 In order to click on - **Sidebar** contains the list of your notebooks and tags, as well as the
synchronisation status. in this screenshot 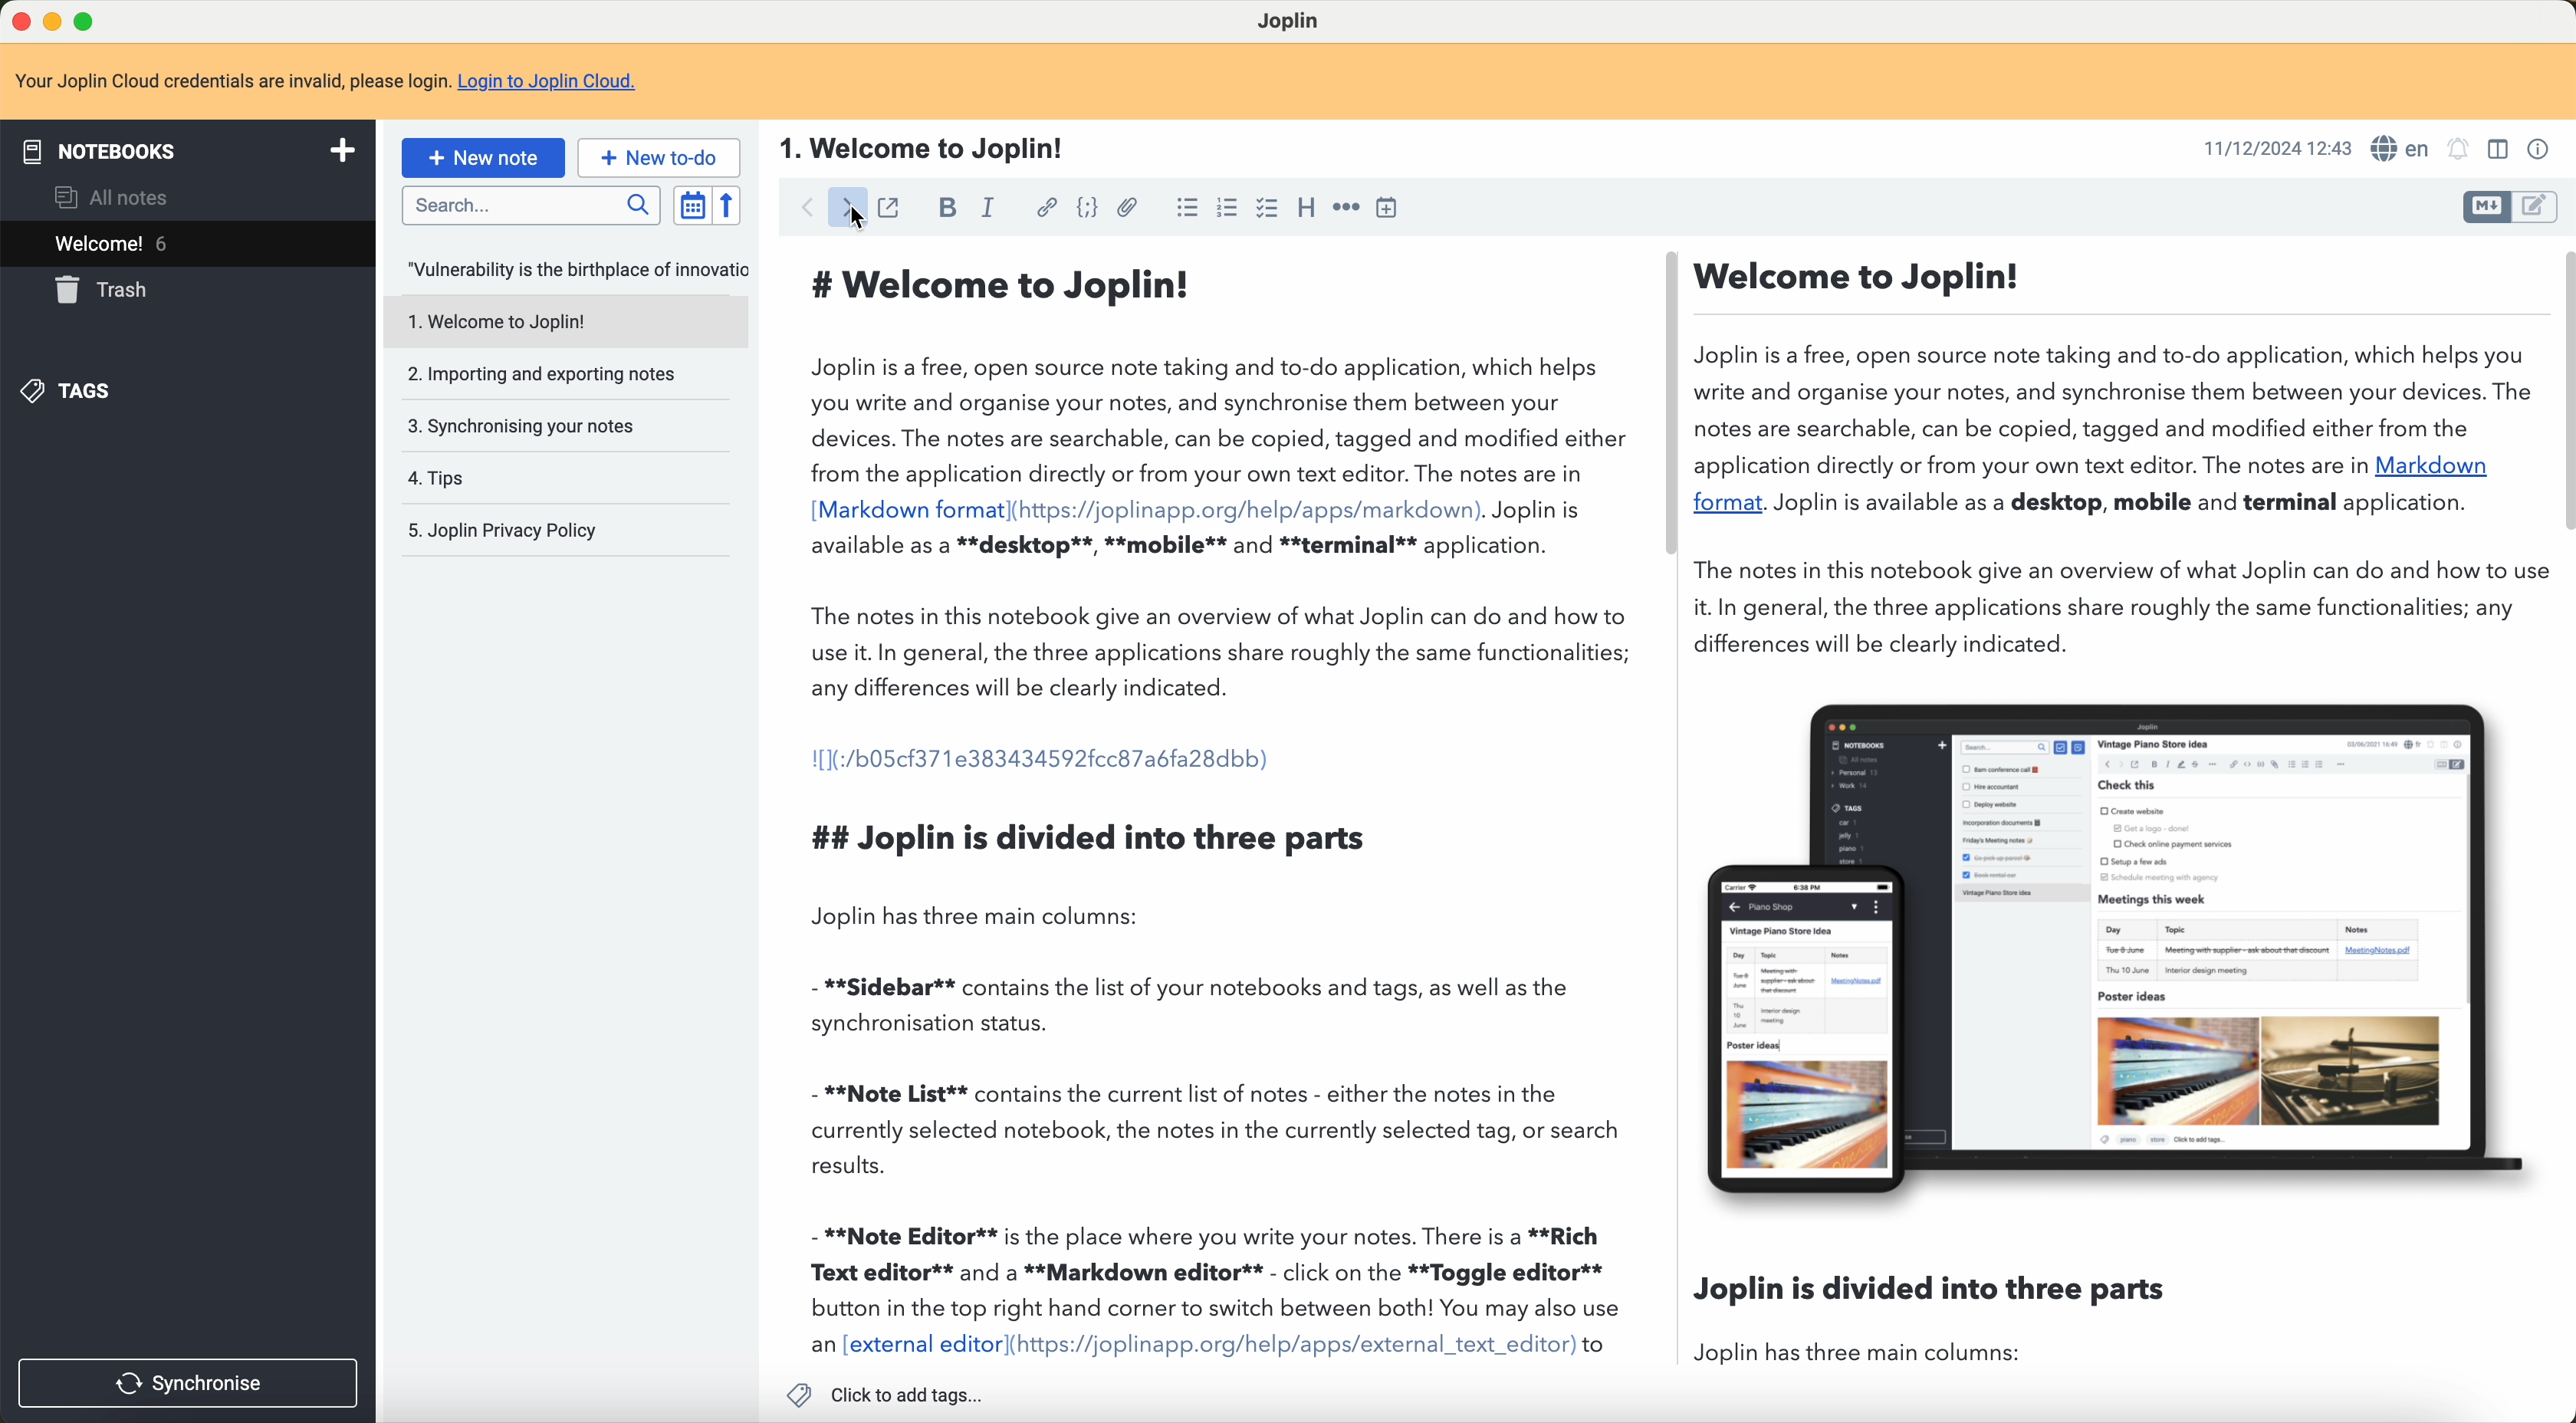, I will do `click(1188, 1008)`.